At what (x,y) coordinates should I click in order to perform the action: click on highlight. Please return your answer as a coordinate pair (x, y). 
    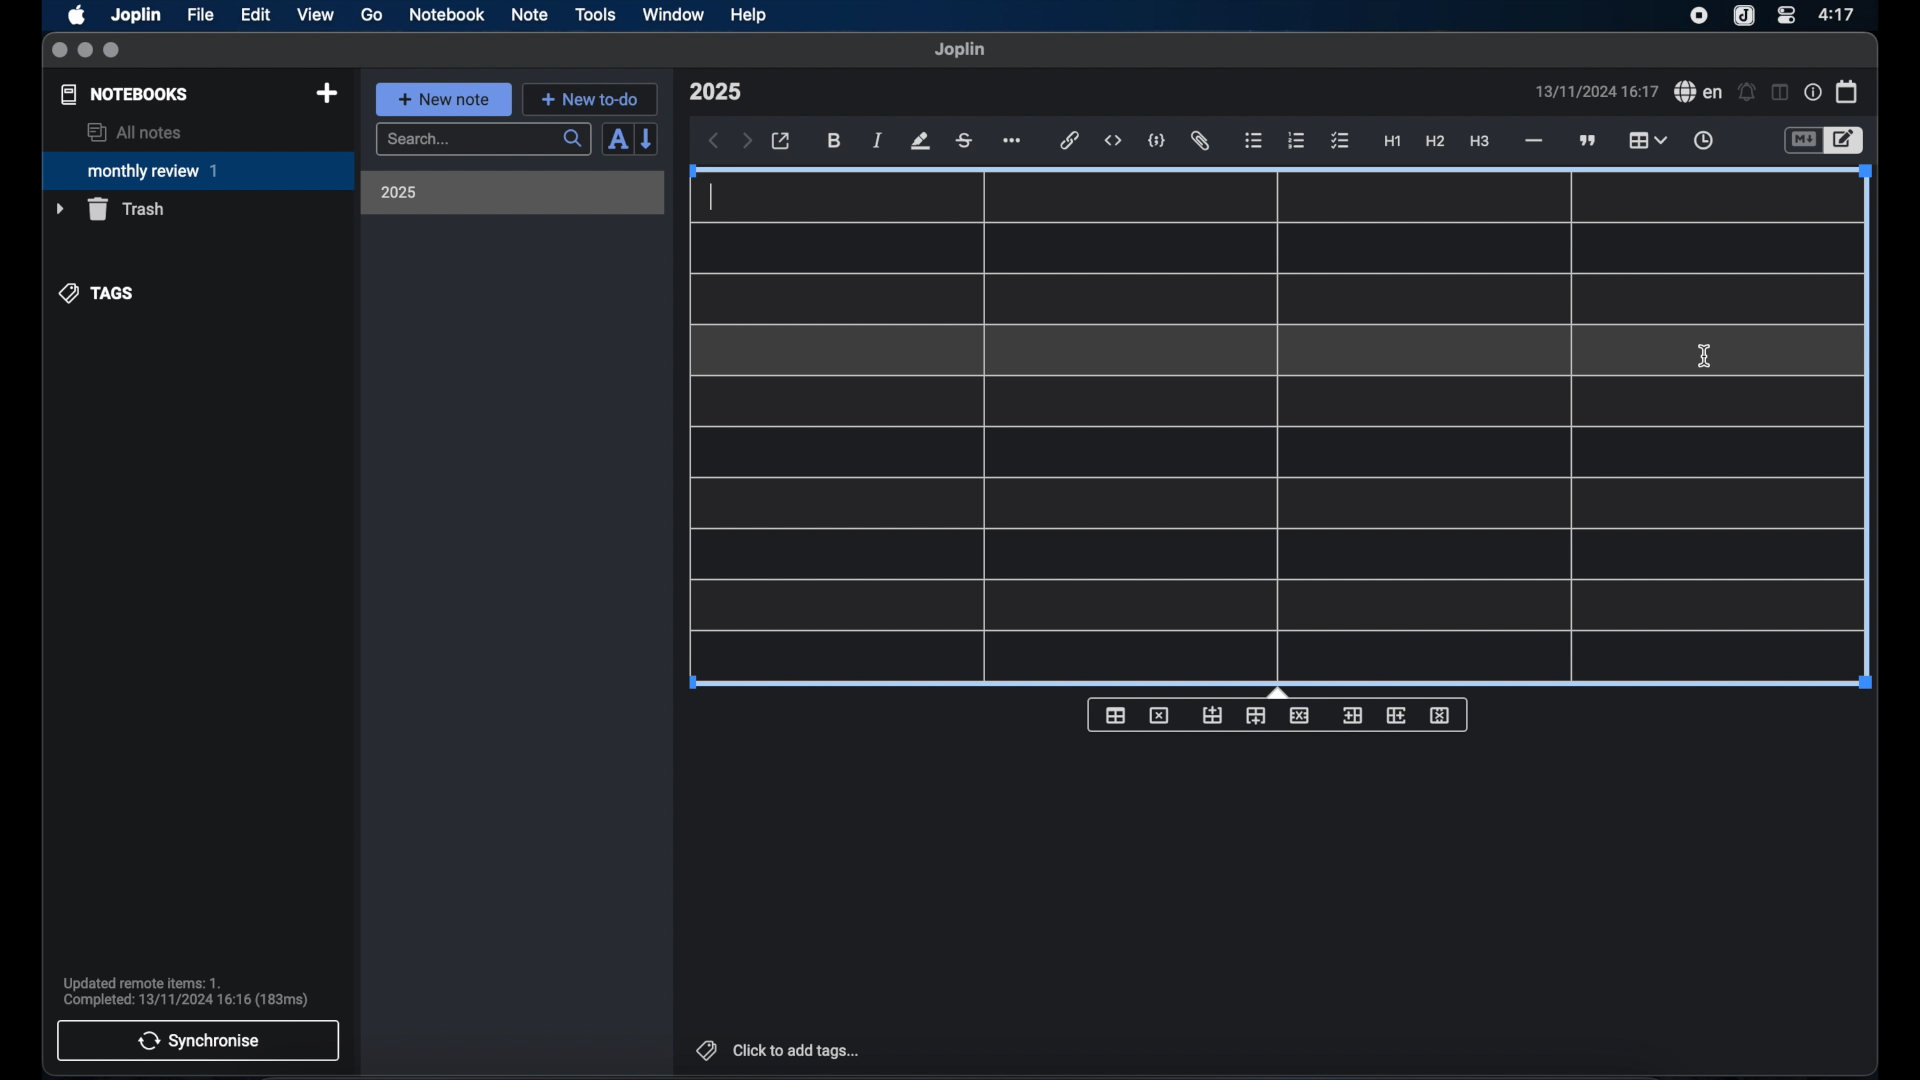
    Looking at the image, I should click on (920, 141).